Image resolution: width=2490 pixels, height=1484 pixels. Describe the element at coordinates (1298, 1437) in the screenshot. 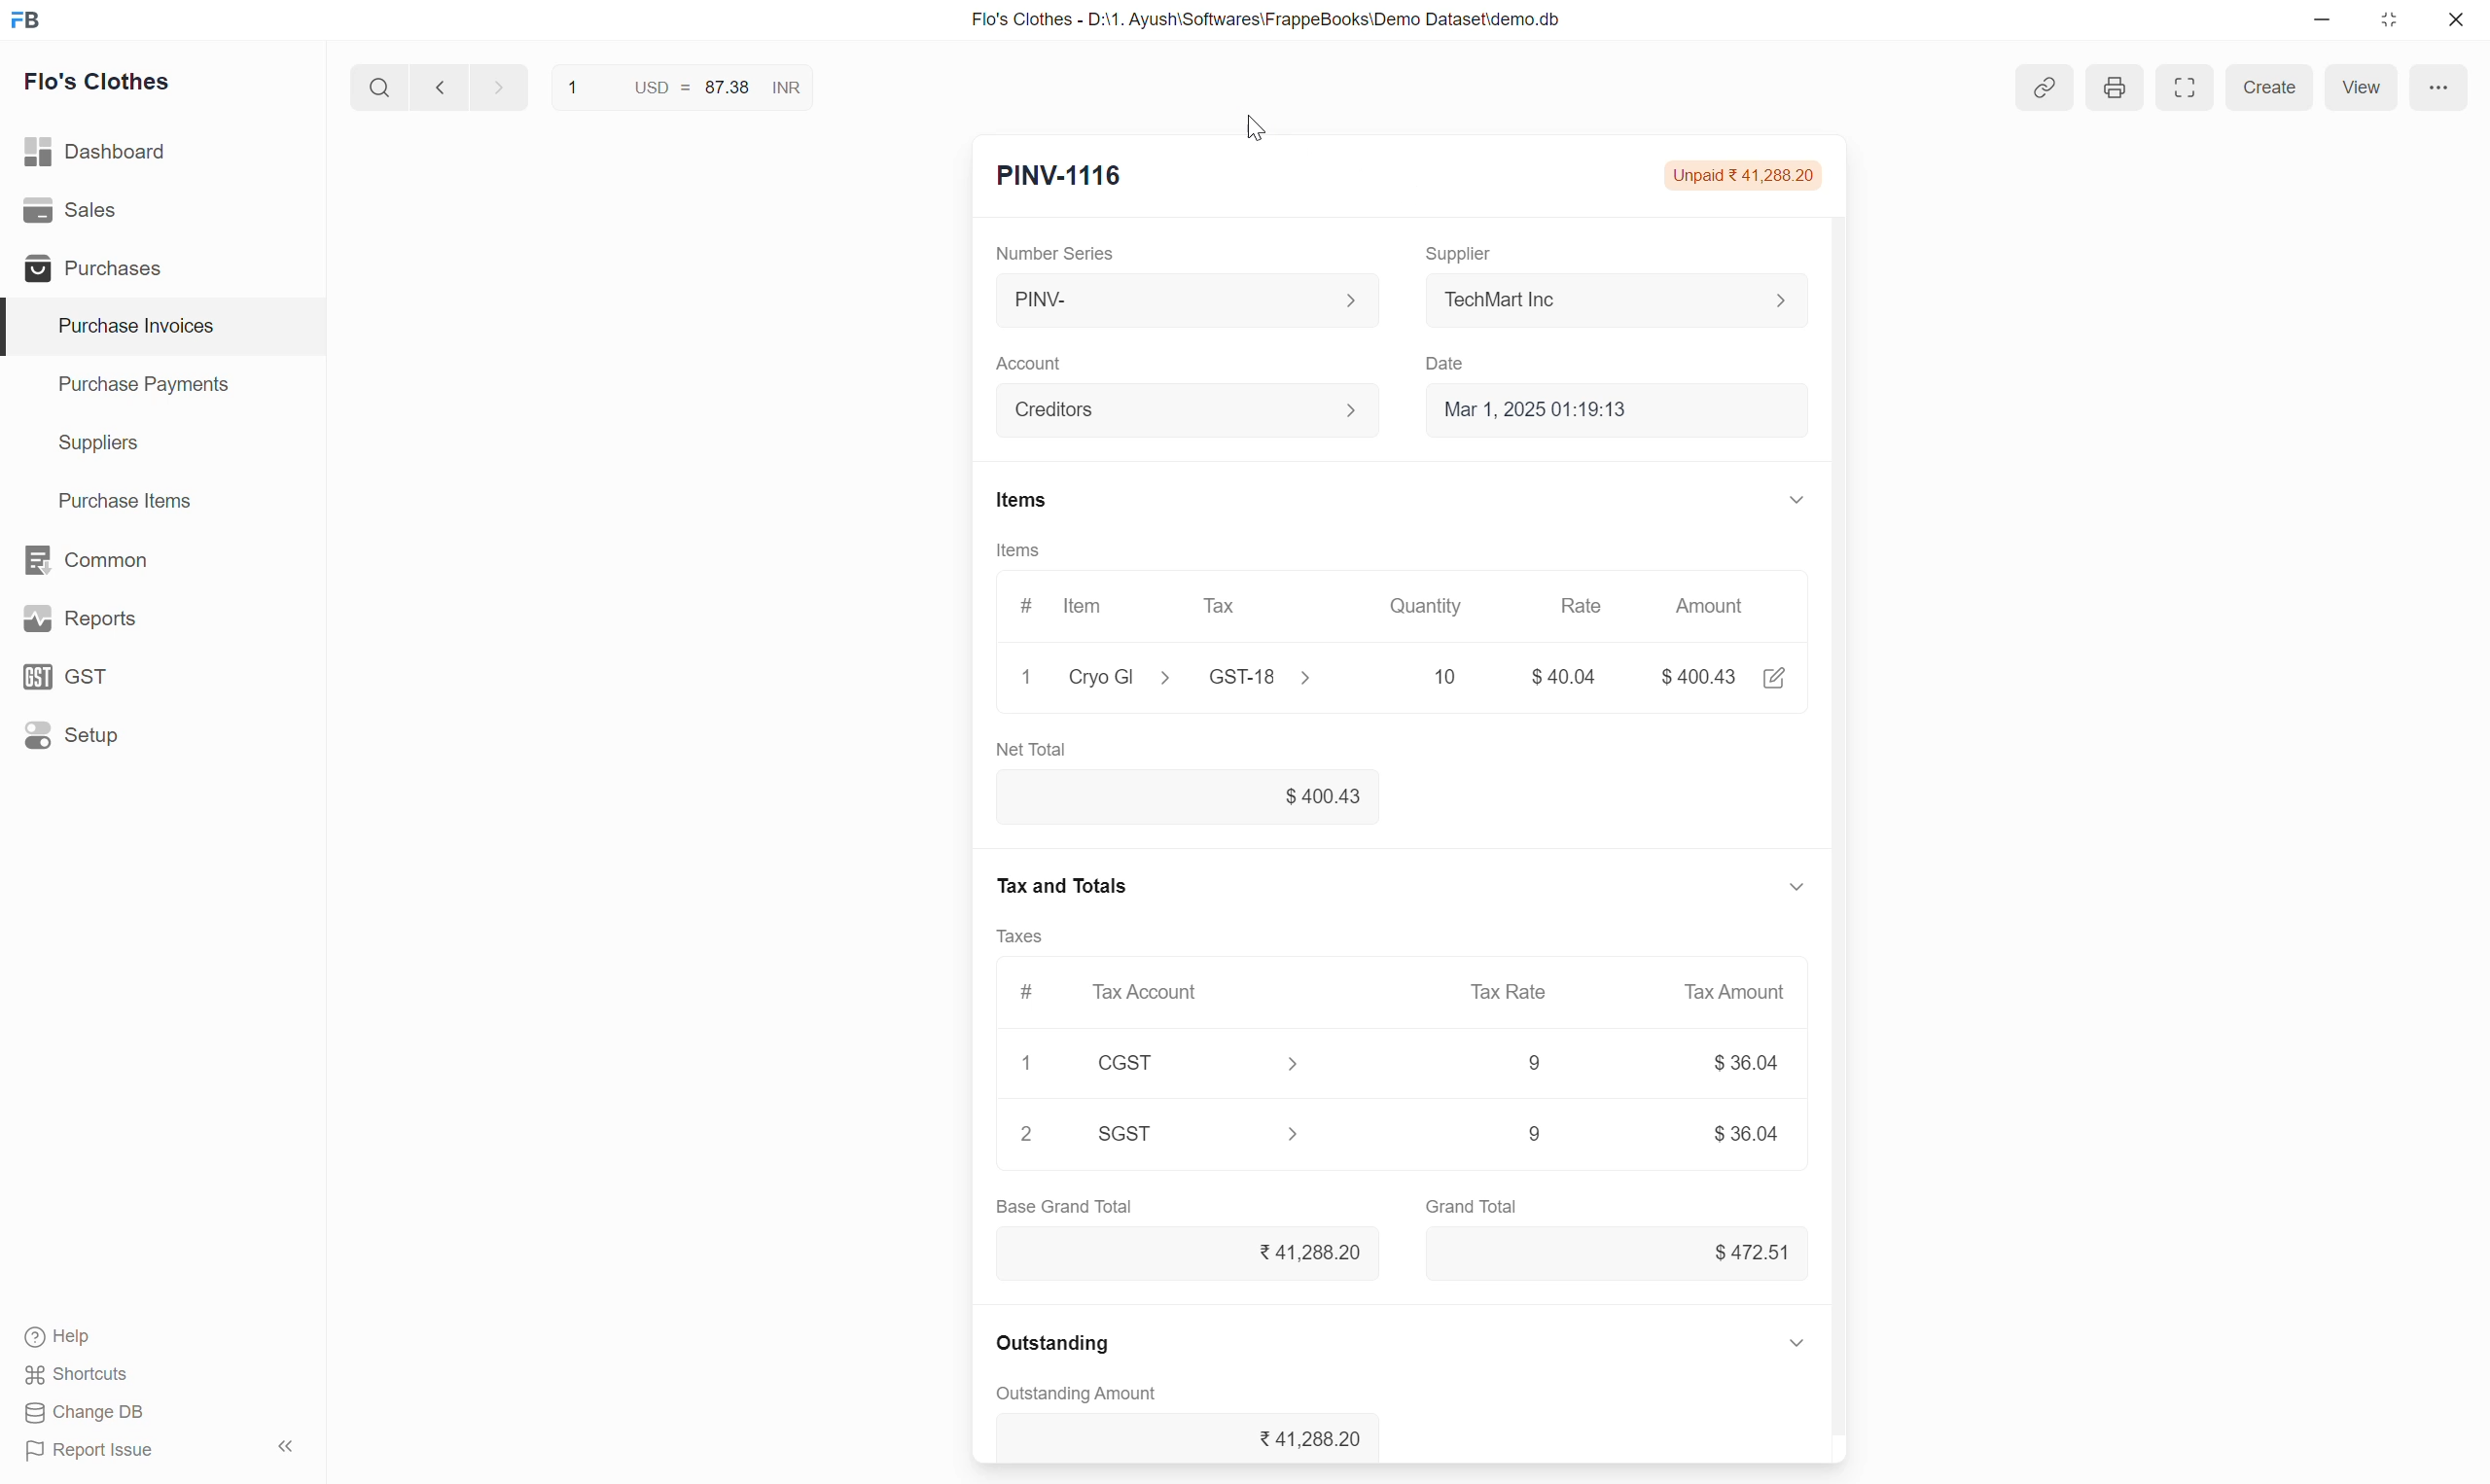

I see `Rs. 41,288.20` at that location.